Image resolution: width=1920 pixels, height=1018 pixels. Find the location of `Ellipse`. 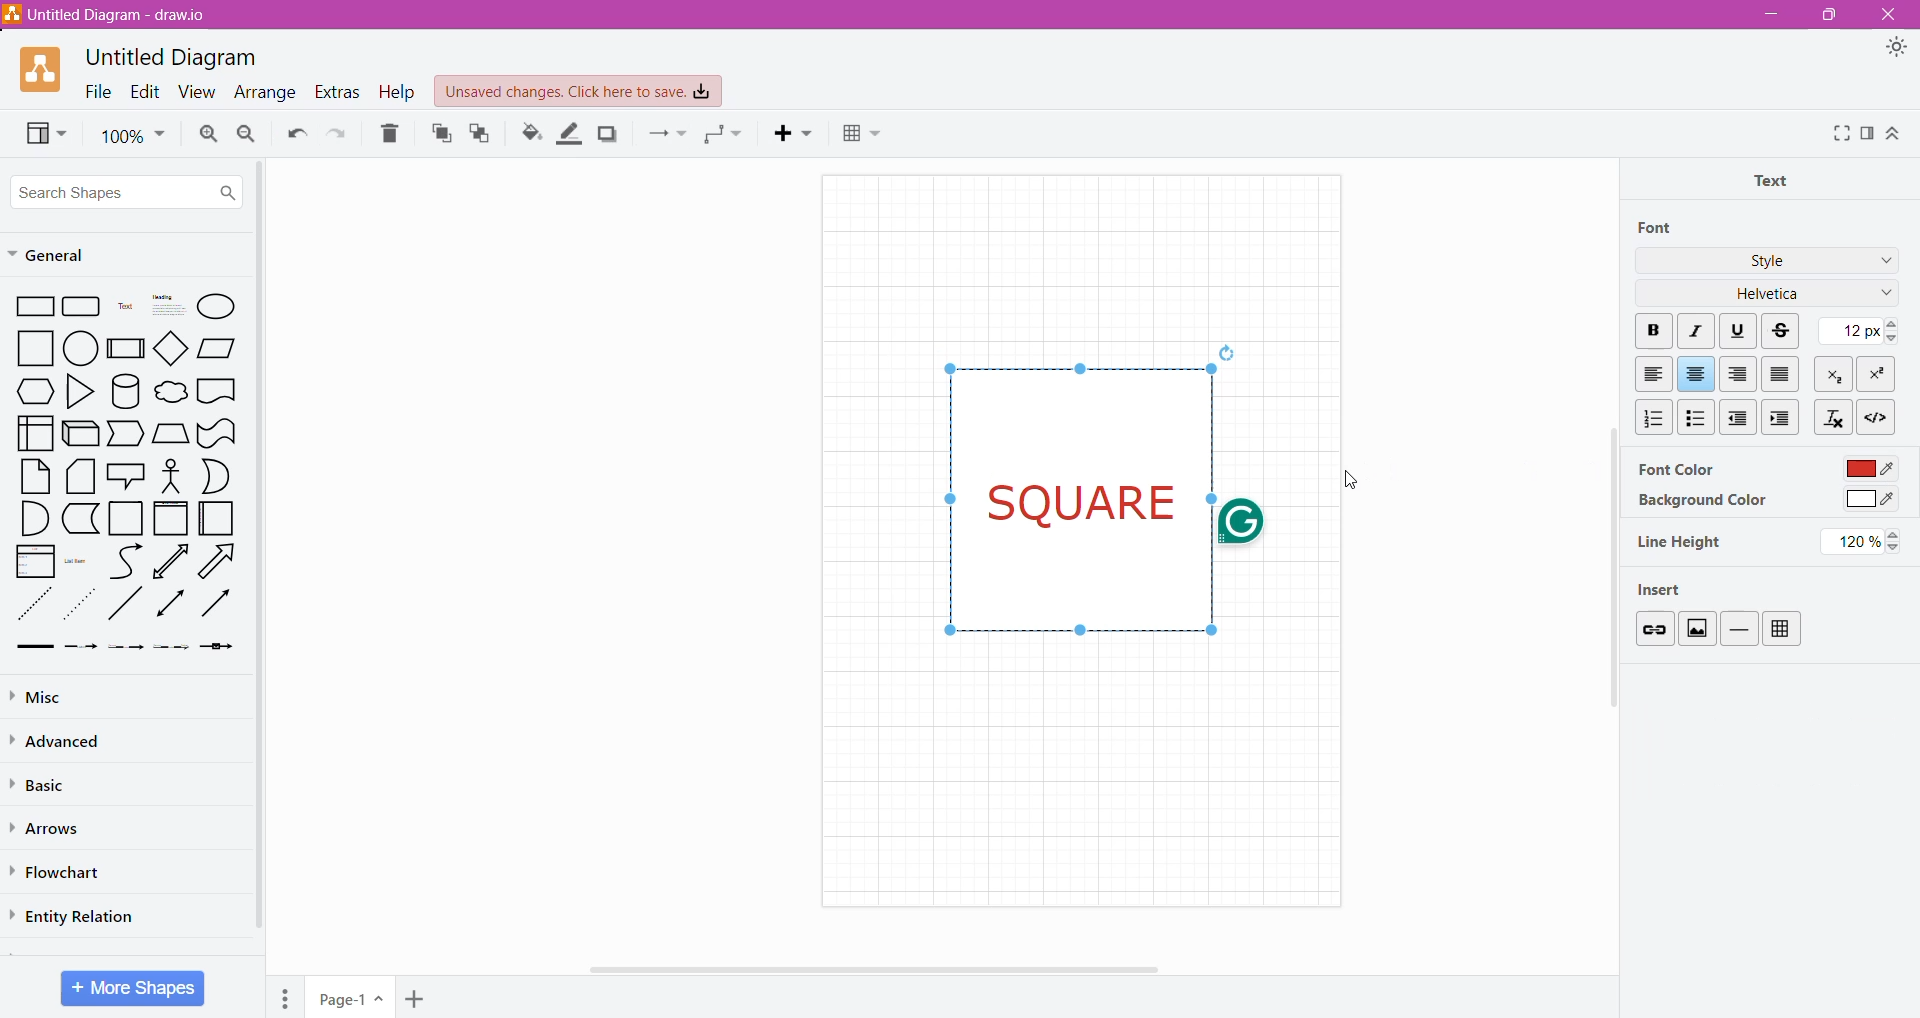

Ellipse is located at coordinates (216, 308).